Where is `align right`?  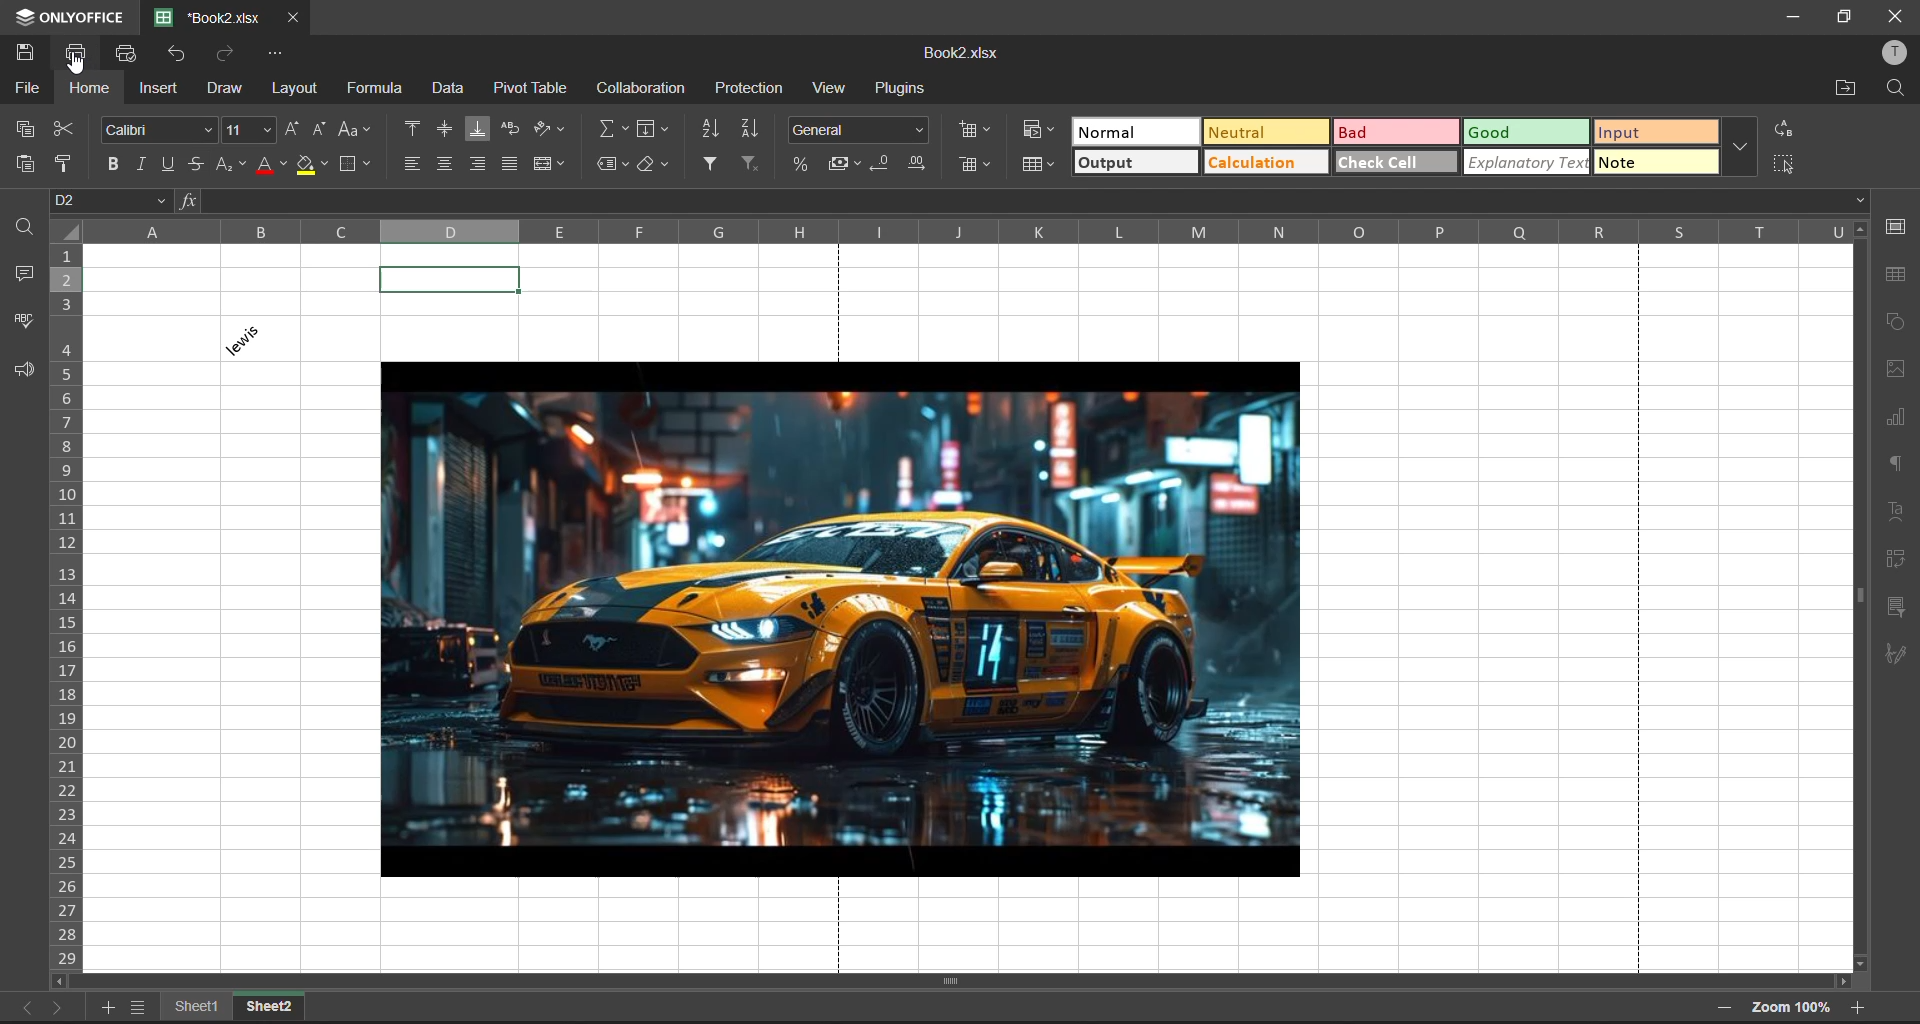 align right is located at coordinates (483, 165).